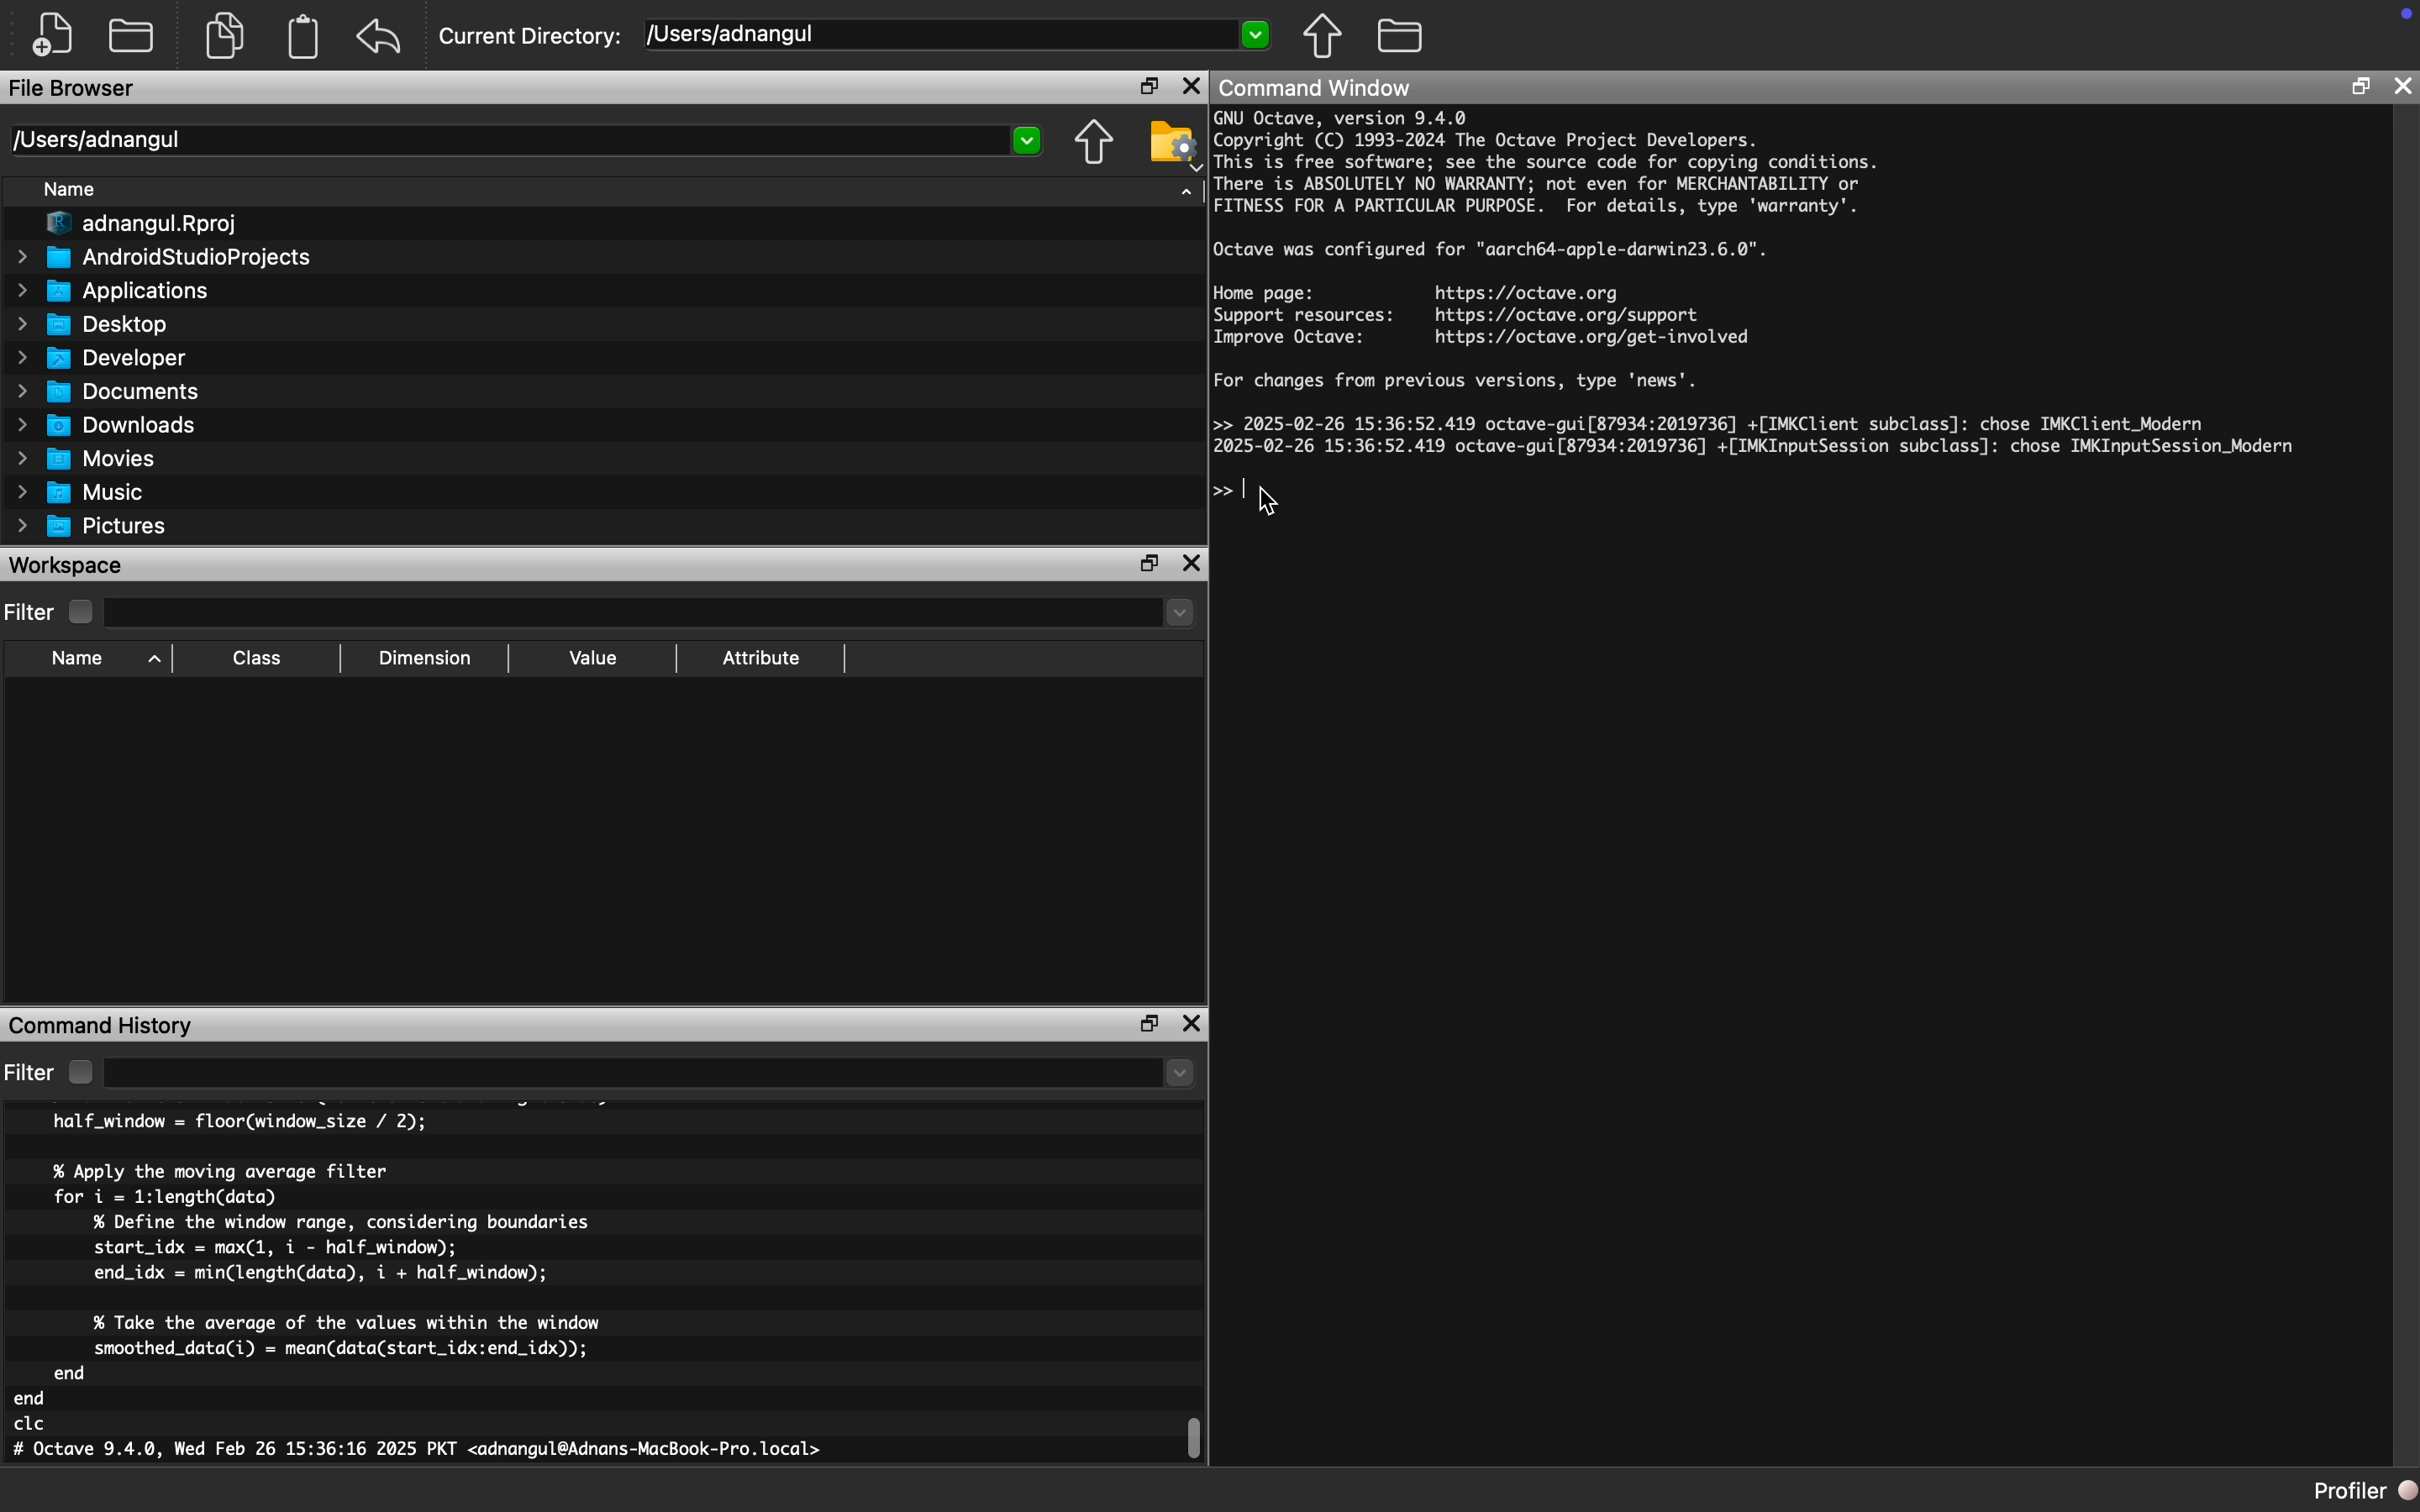 Image resolution: width=2420 pixels, height=1512 pixels. Describe the element at coordinates (1173, 145) in the screenshot. I see `Folder Settings` at that location.